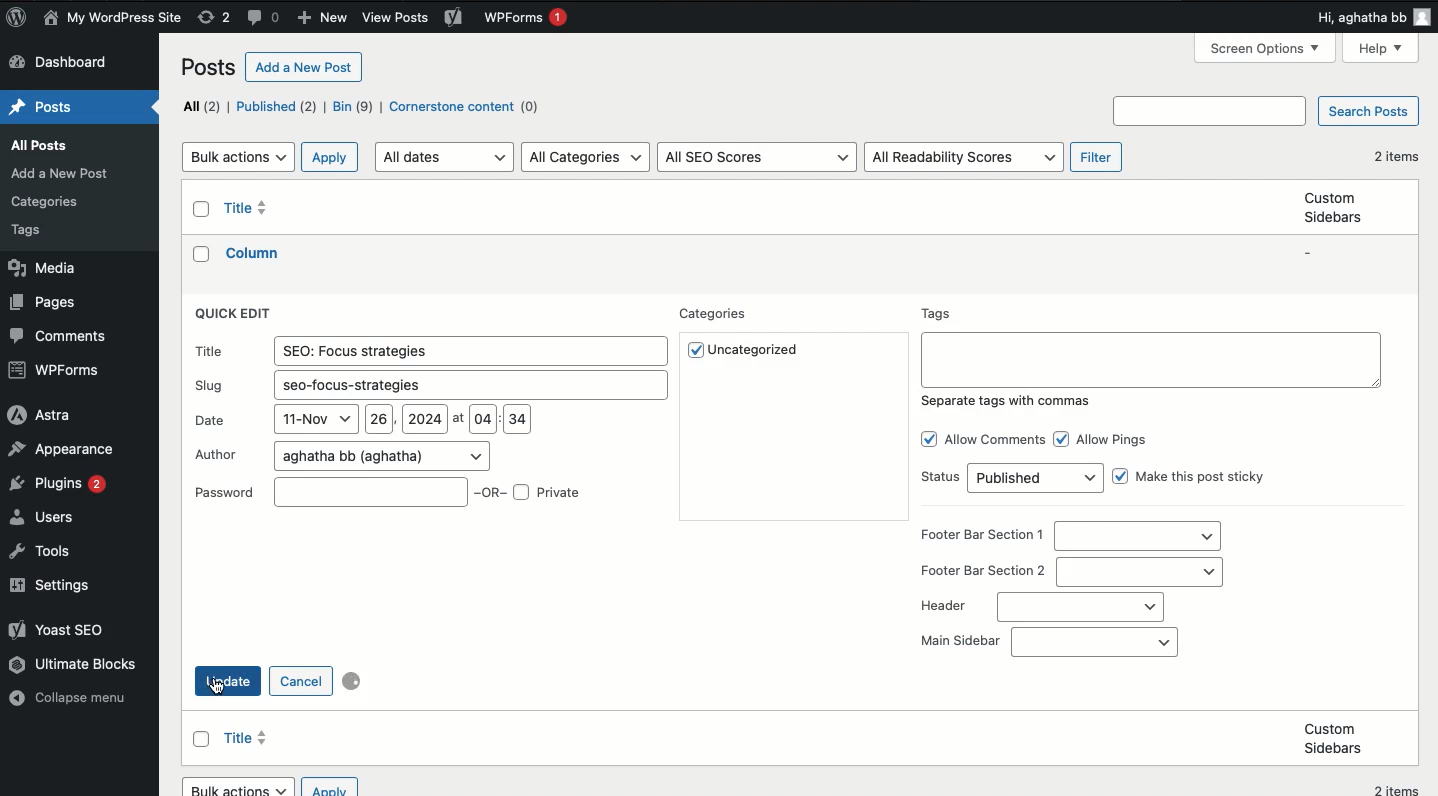  What do you see at coordinates (396, 18) in the screenshot?
I see `View posts` at bounding box center [396, 18].